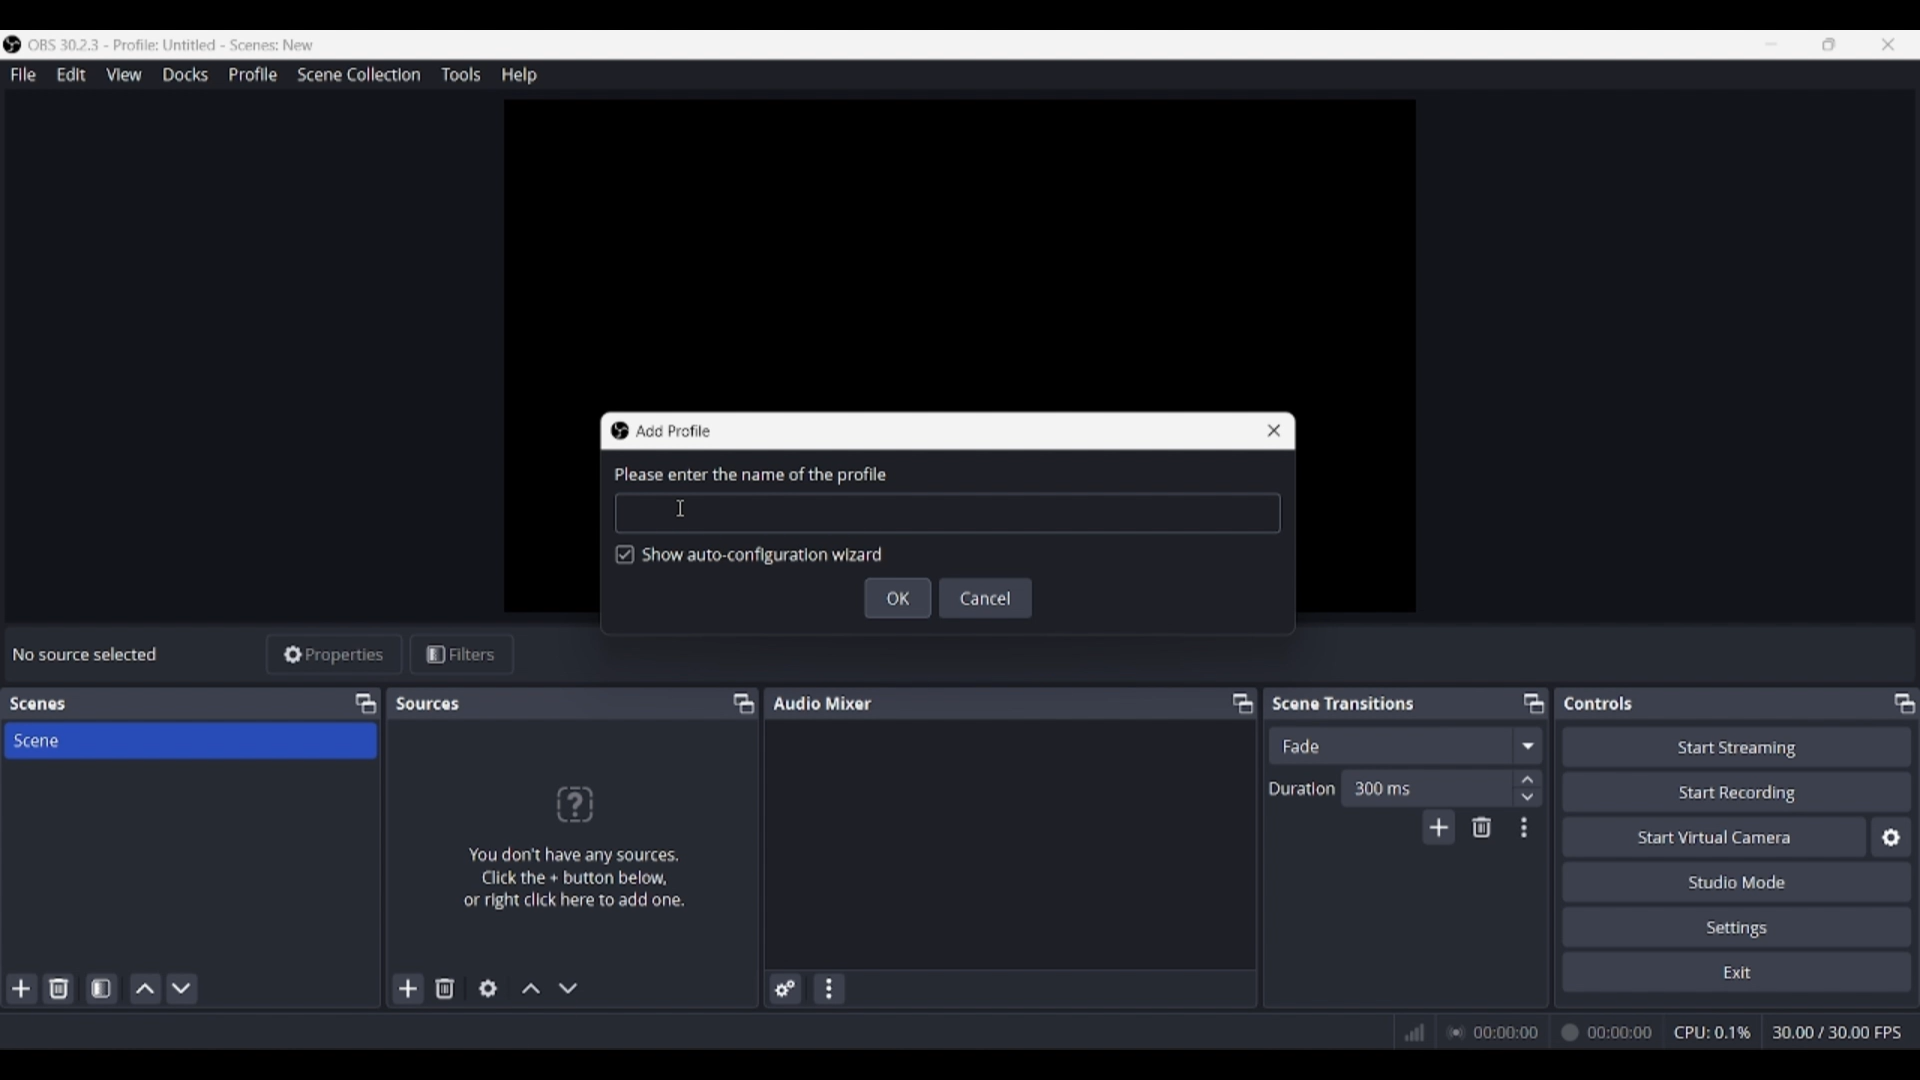 This screenshot has height=1080, width=1920. What do you see at coordinates (1344, 702) in the screenshot?
I see `Panel title` at bounding box center [1344, 702].